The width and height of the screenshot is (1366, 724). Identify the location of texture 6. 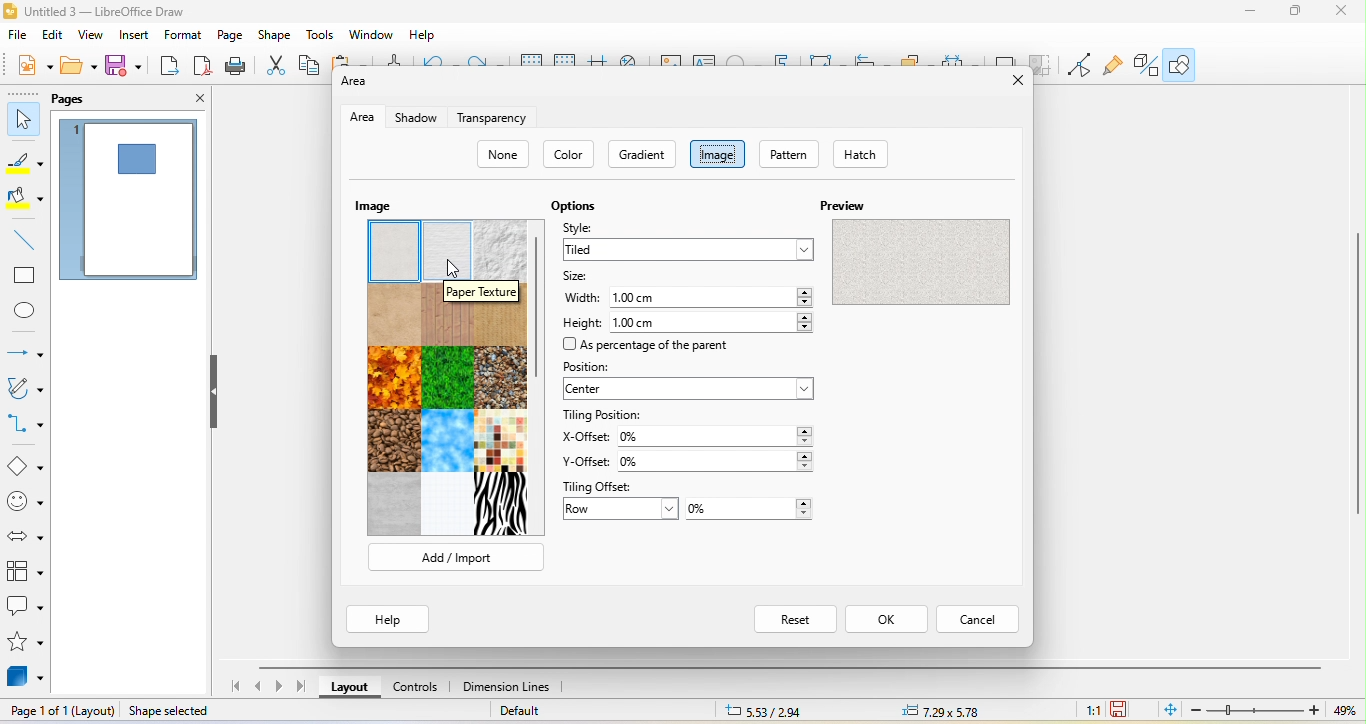
(501, 325).